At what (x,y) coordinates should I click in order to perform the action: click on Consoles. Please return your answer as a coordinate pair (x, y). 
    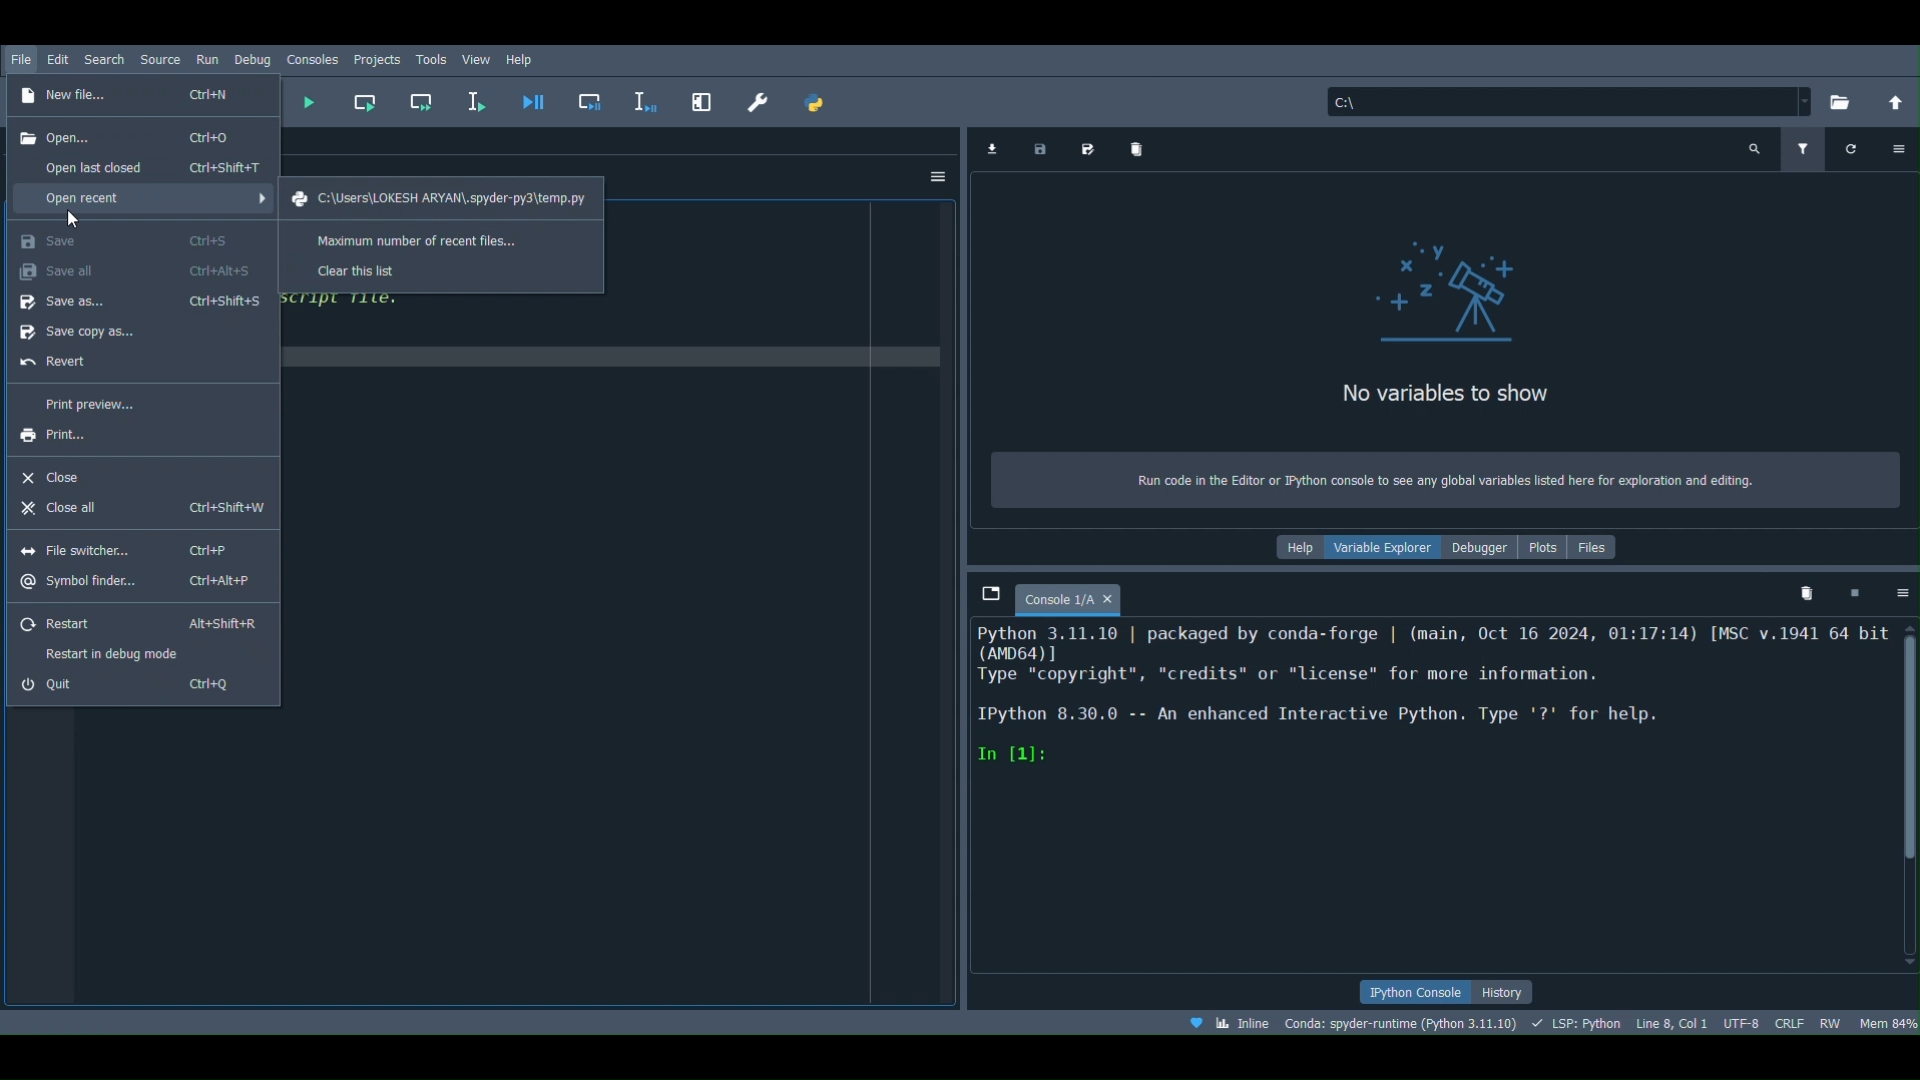
    Looking at the image, I should click on (313, 59).